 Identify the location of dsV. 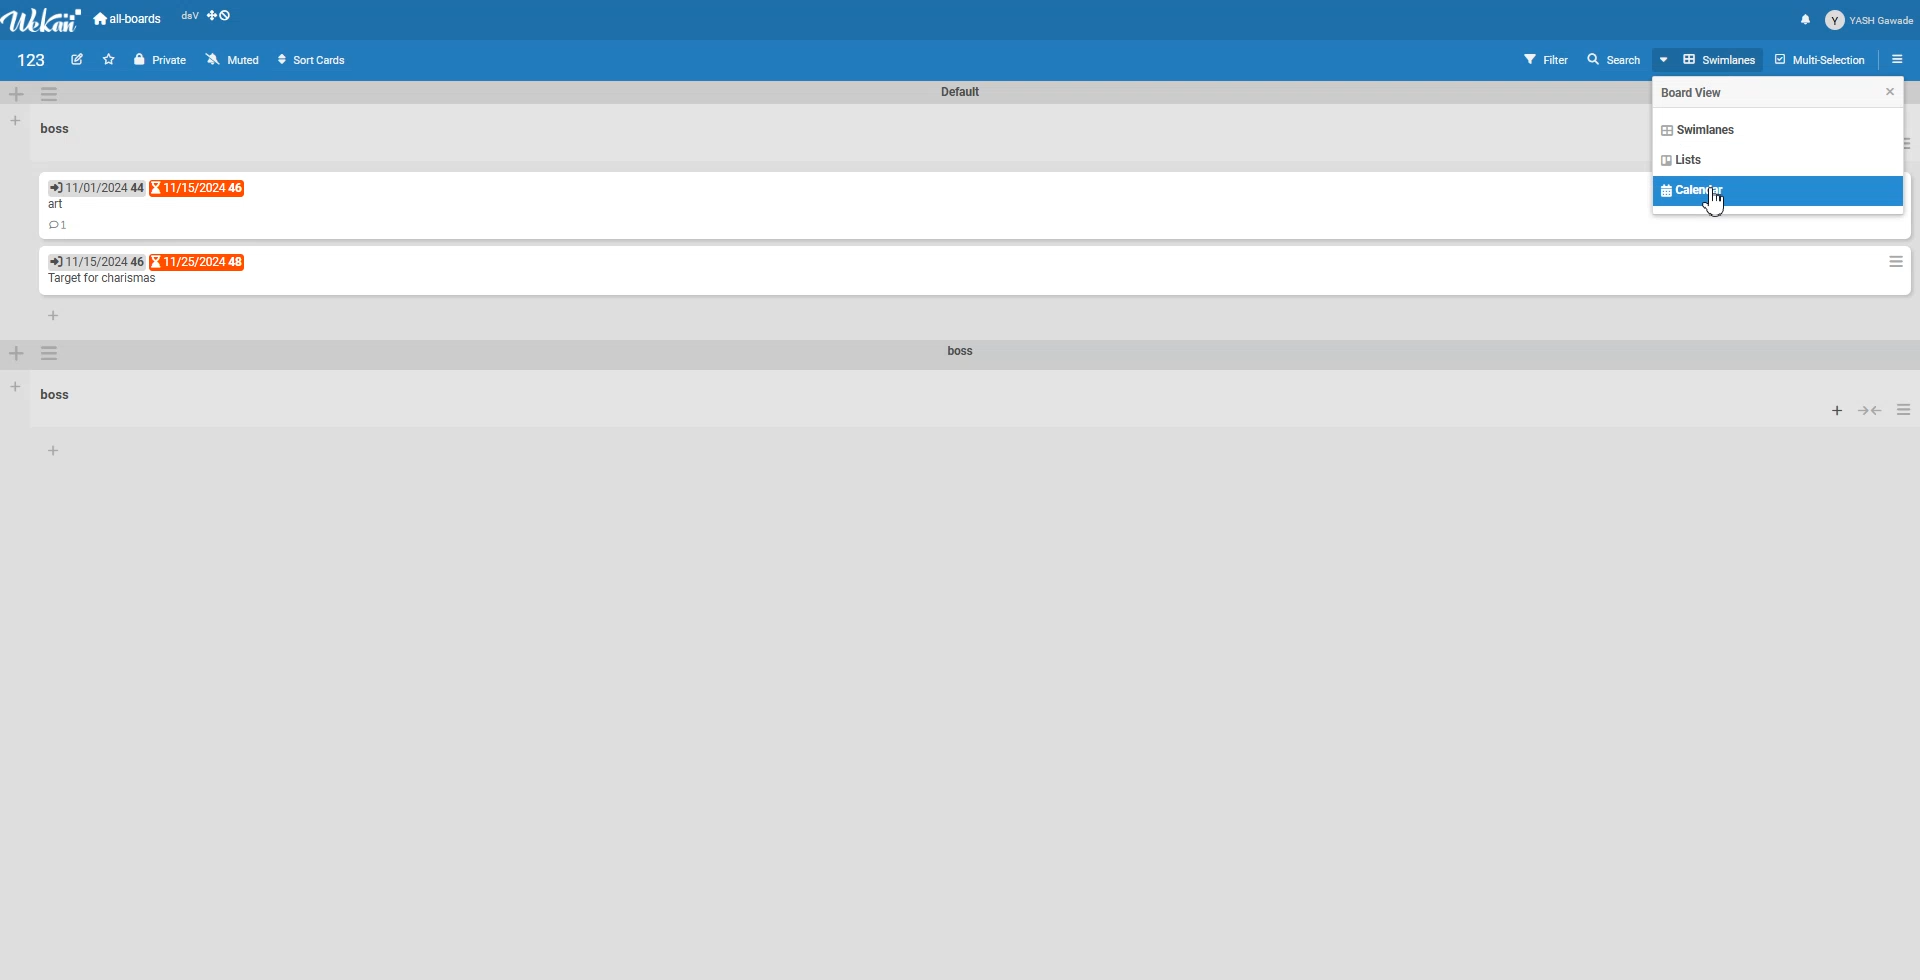
(189, 16).